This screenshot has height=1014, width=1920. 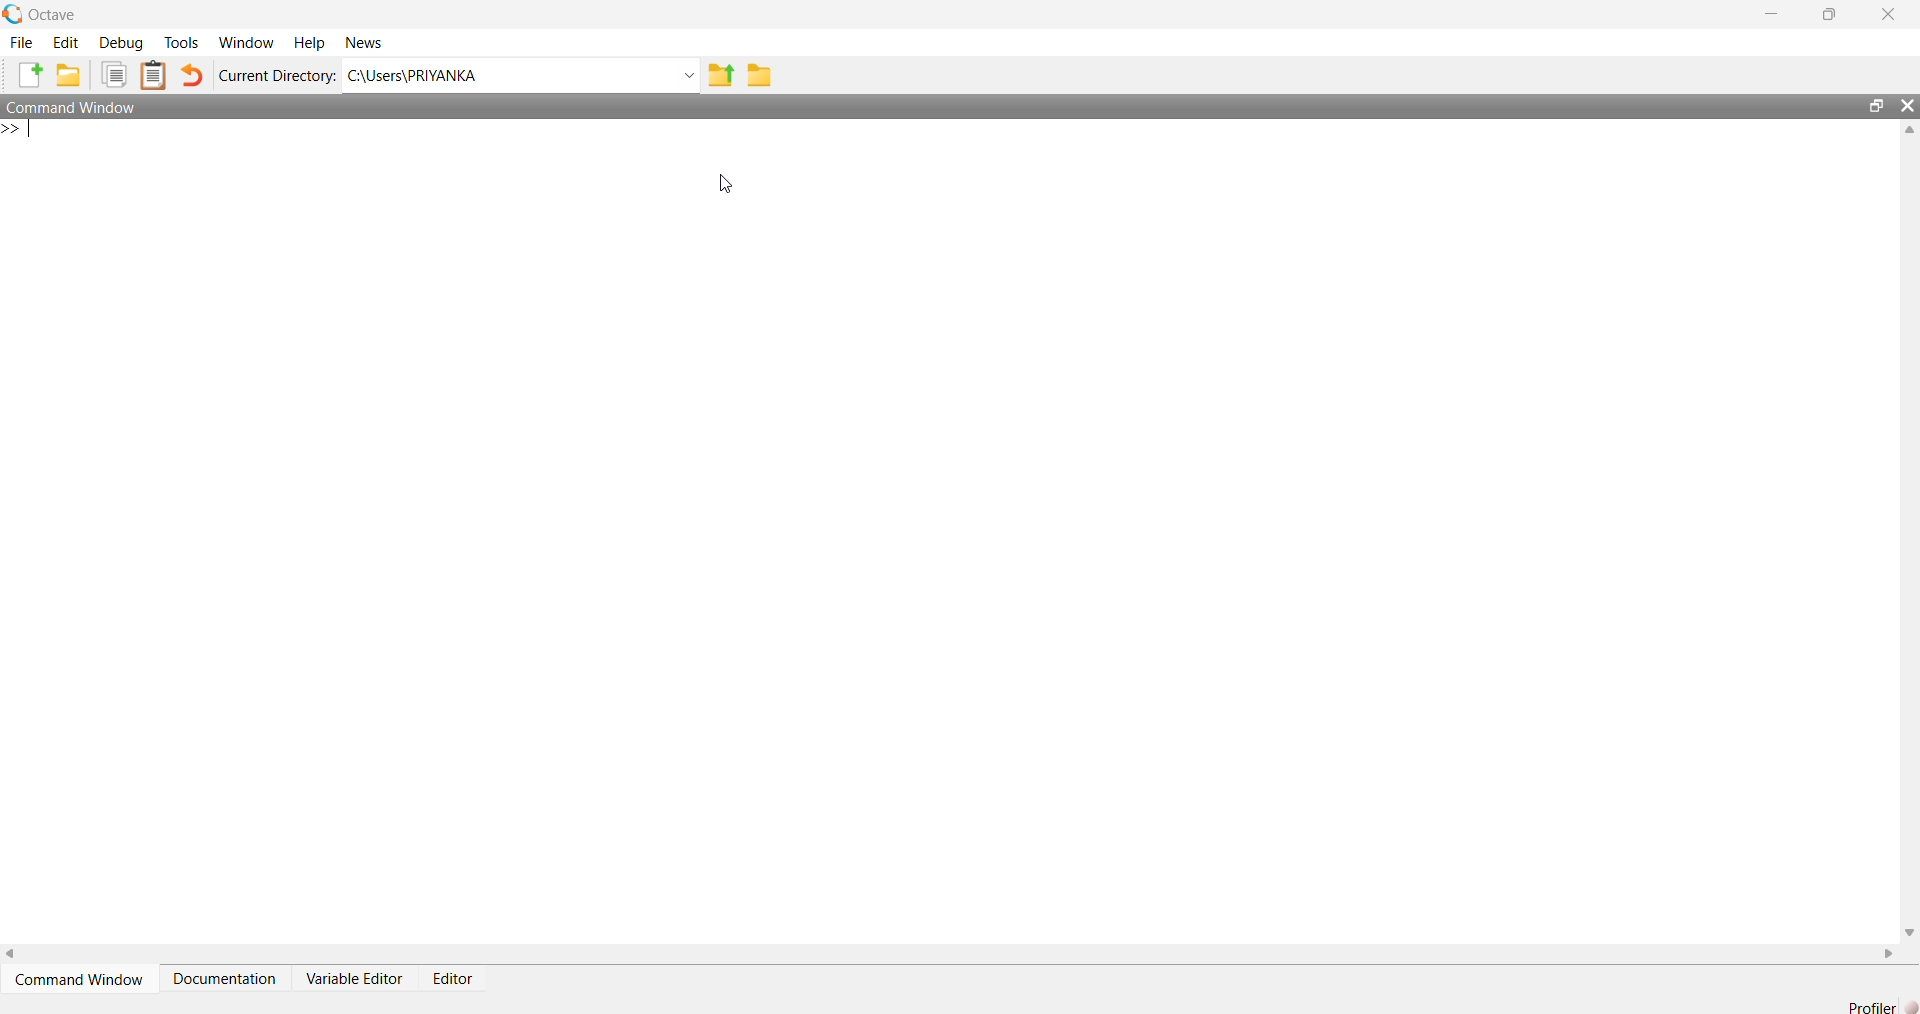 I want to click on New script, so click(x=31, y=75).